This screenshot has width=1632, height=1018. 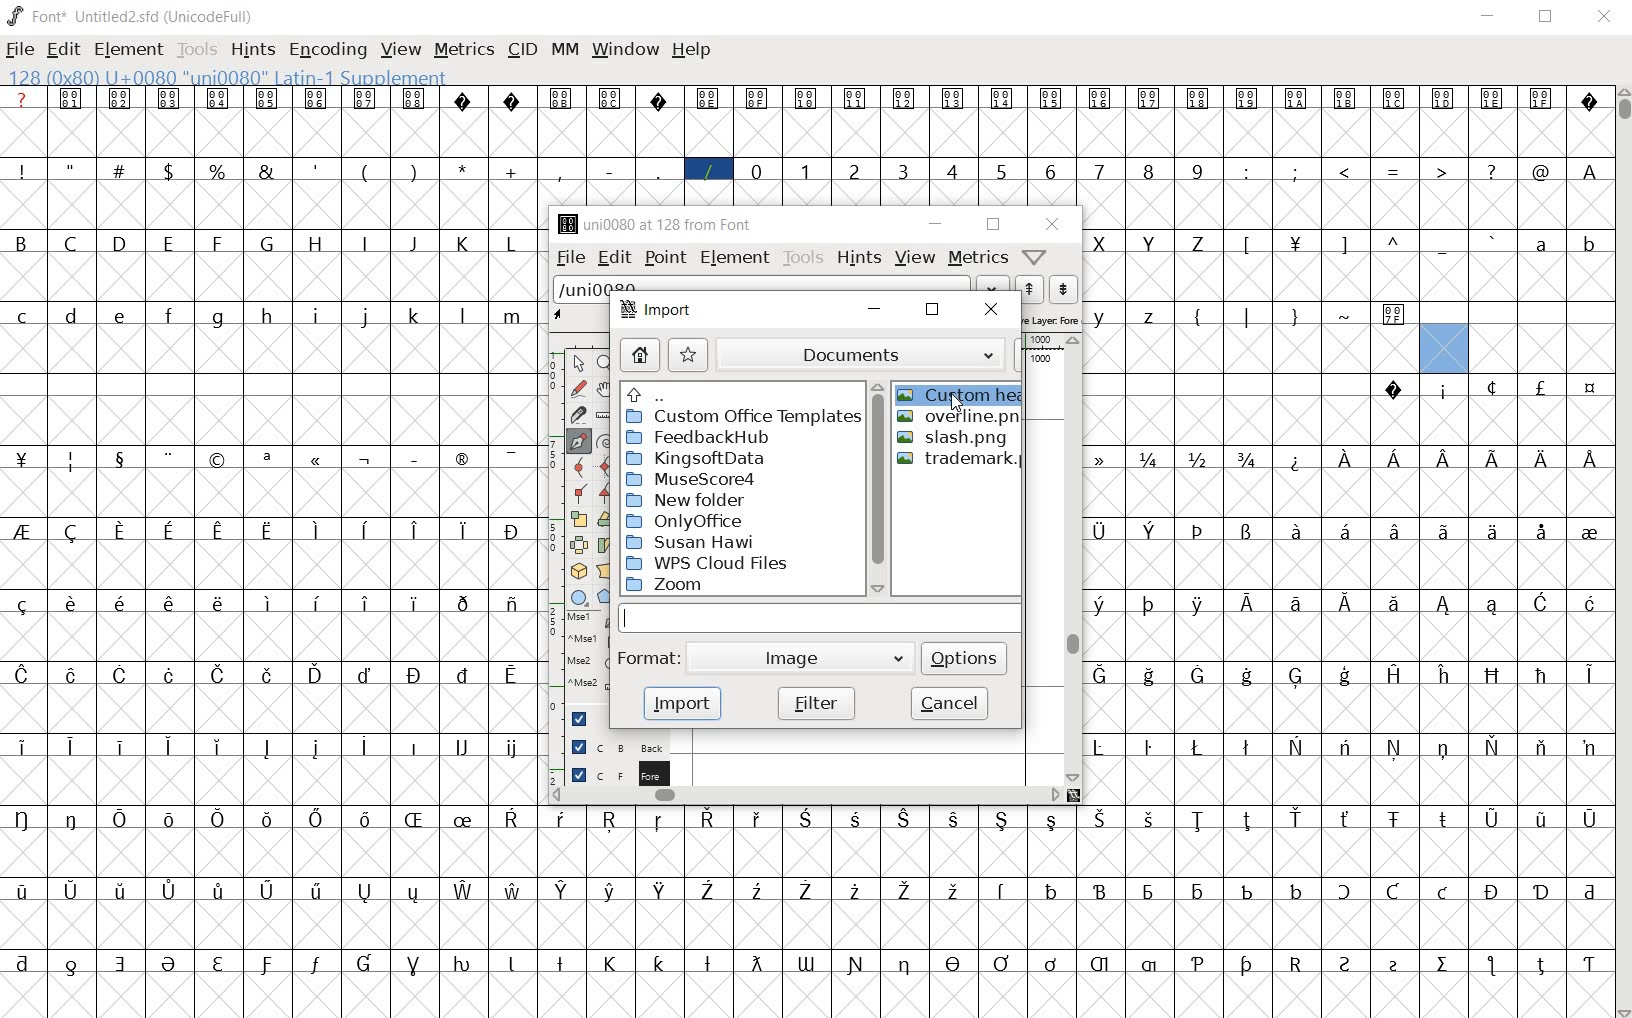 I want to click on glyph, so click(x=512, y=605).